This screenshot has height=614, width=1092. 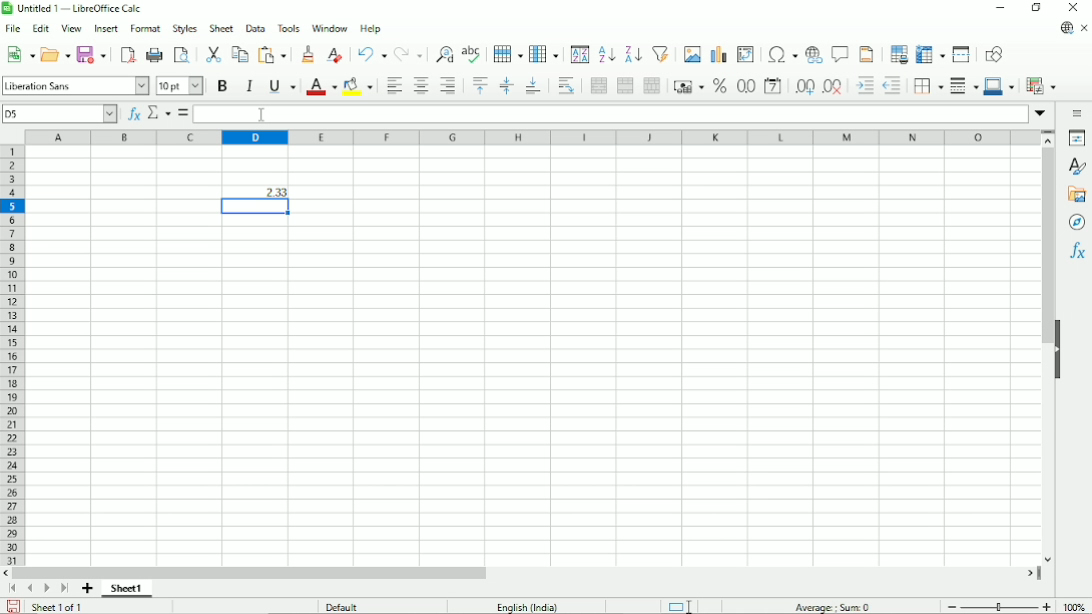 I want to click on Clone formatting, so click(x=306, y=54).